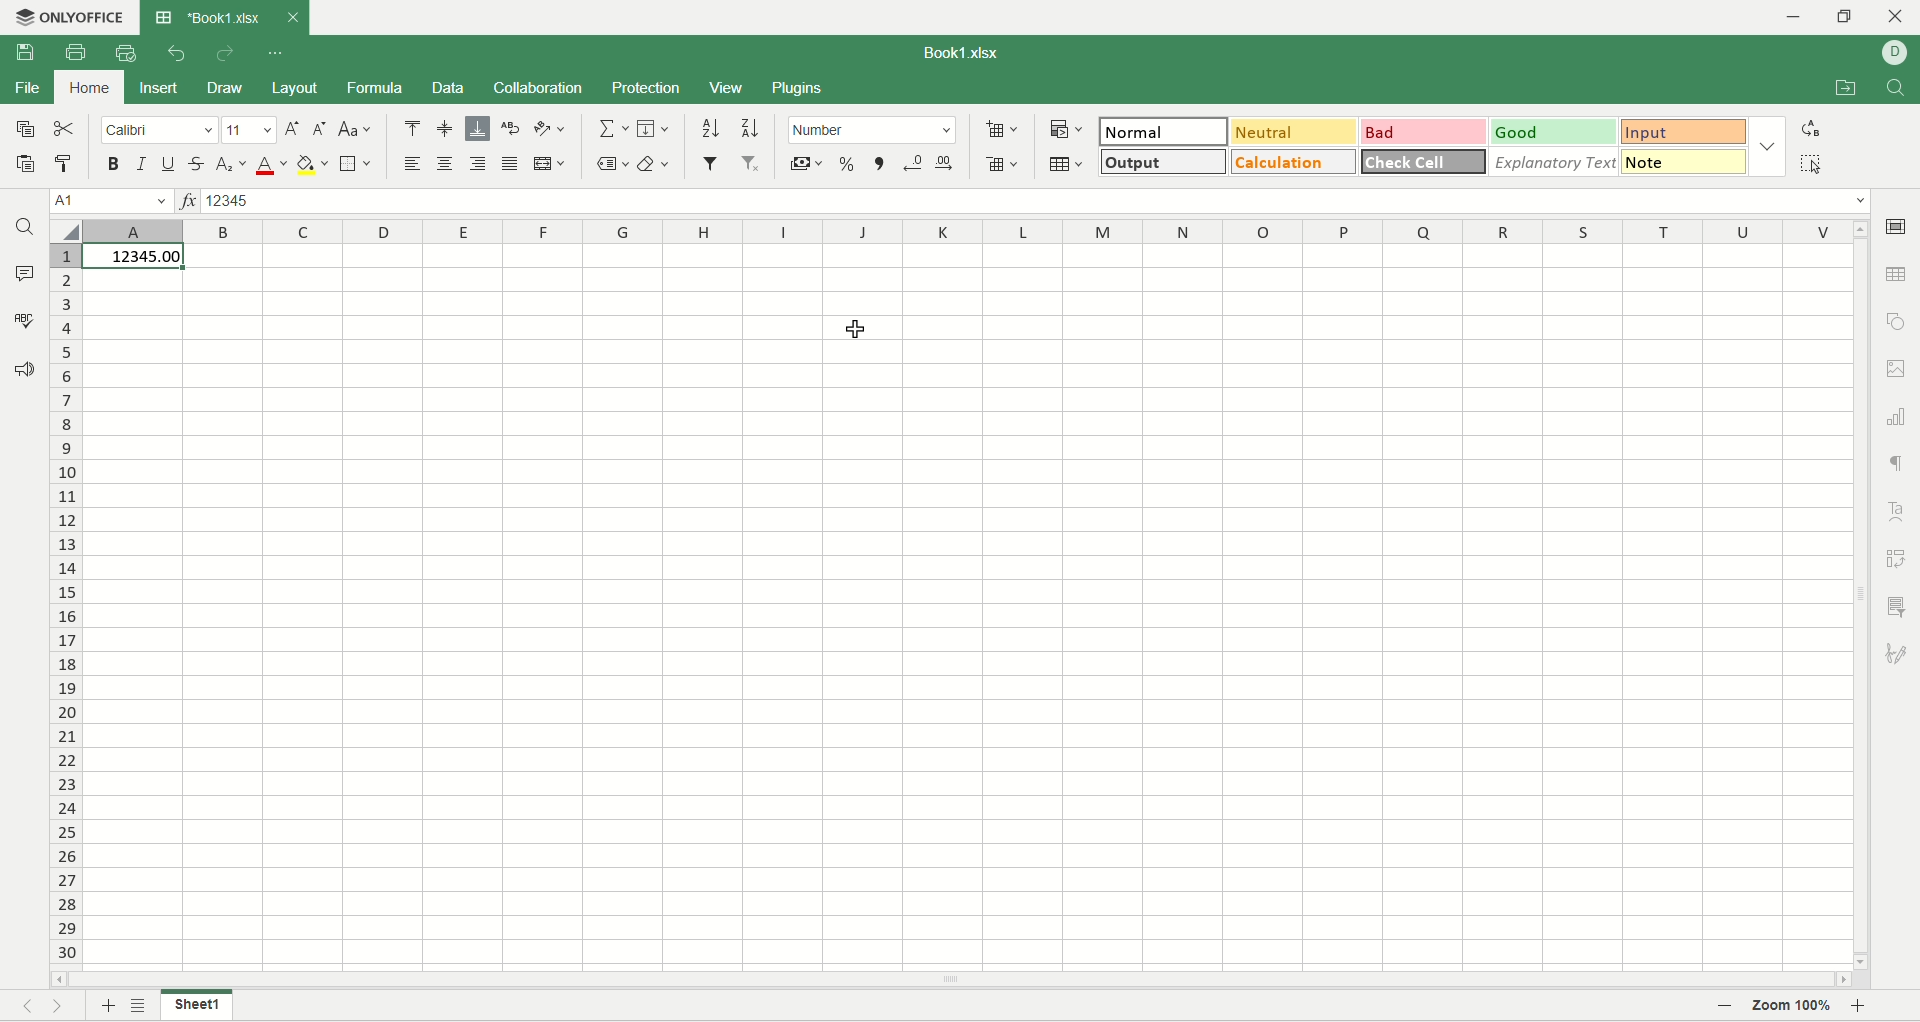 Image resolution: width=1920 pixels, height=1022 pixels. I want to click on fill, so click(653, 129).